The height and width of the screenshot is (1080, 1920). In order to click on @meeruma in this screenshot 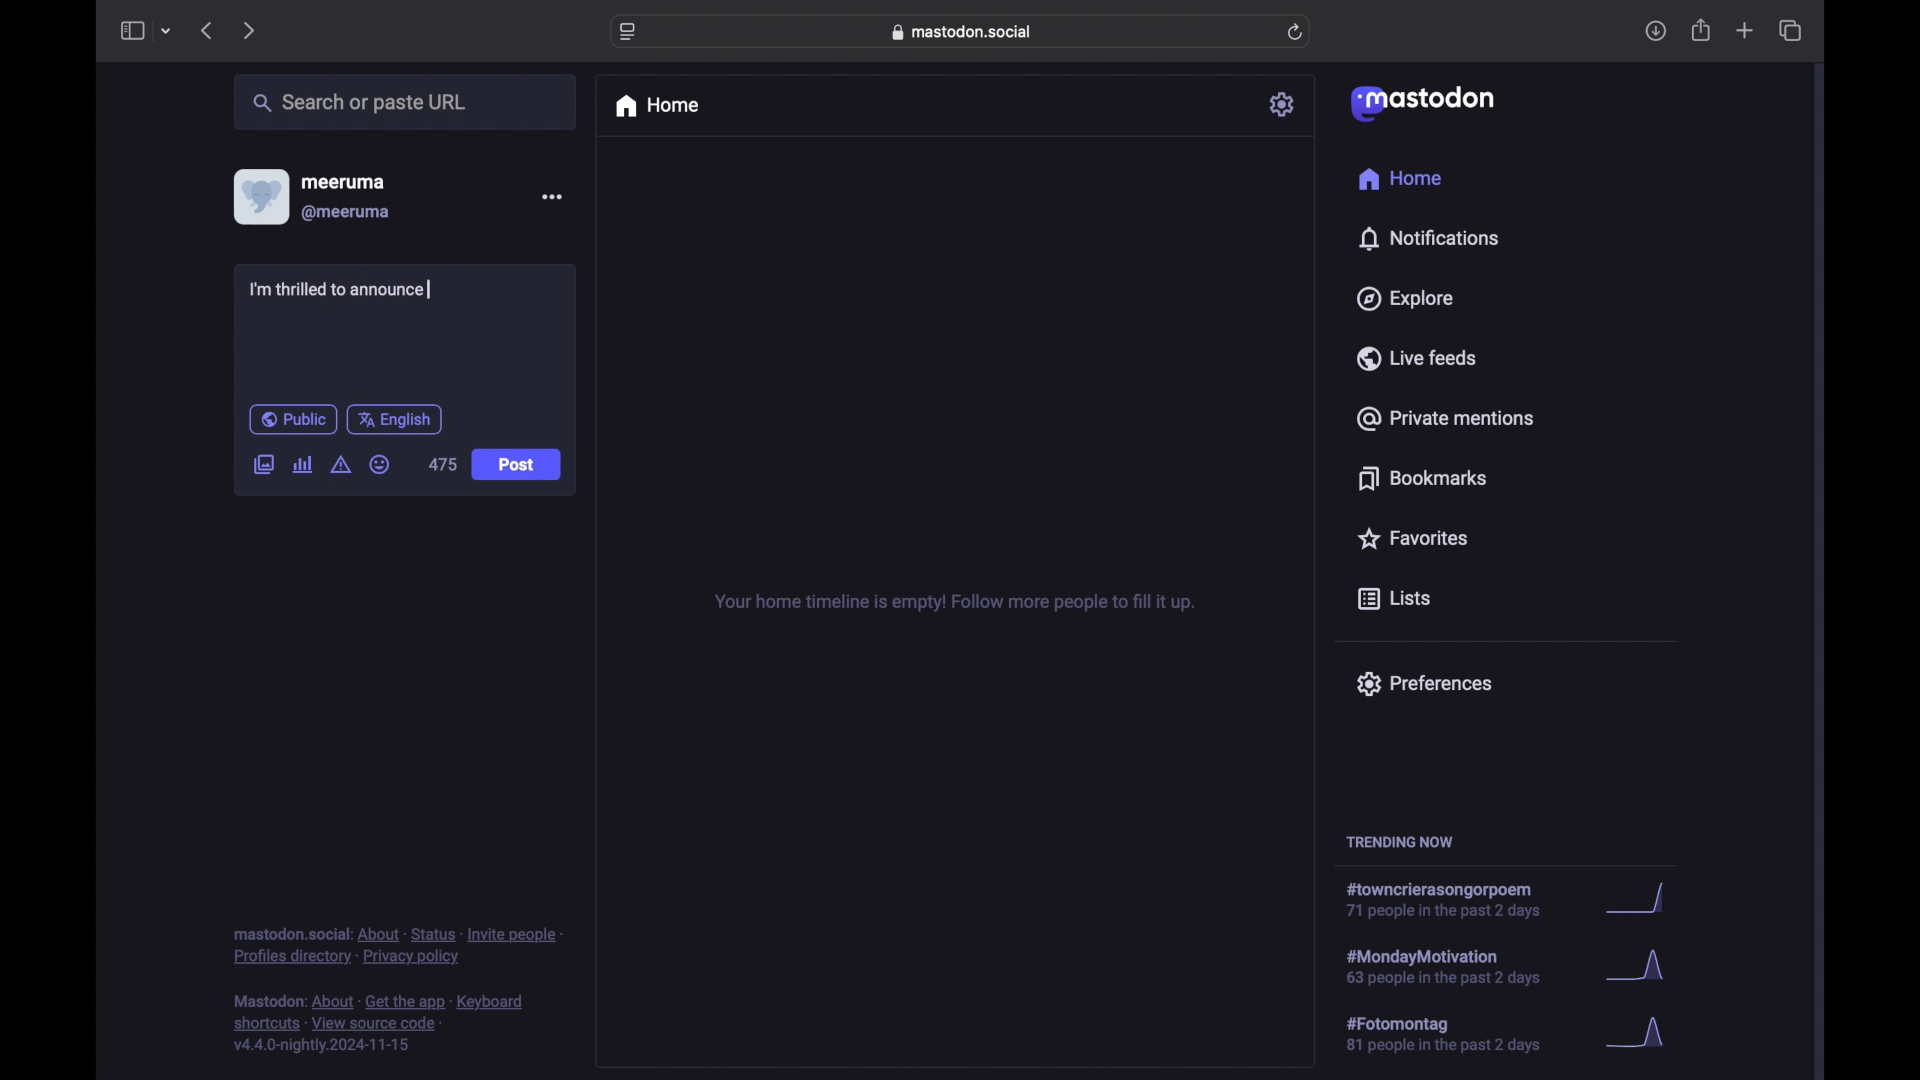, I will do `click(348, 213)`.